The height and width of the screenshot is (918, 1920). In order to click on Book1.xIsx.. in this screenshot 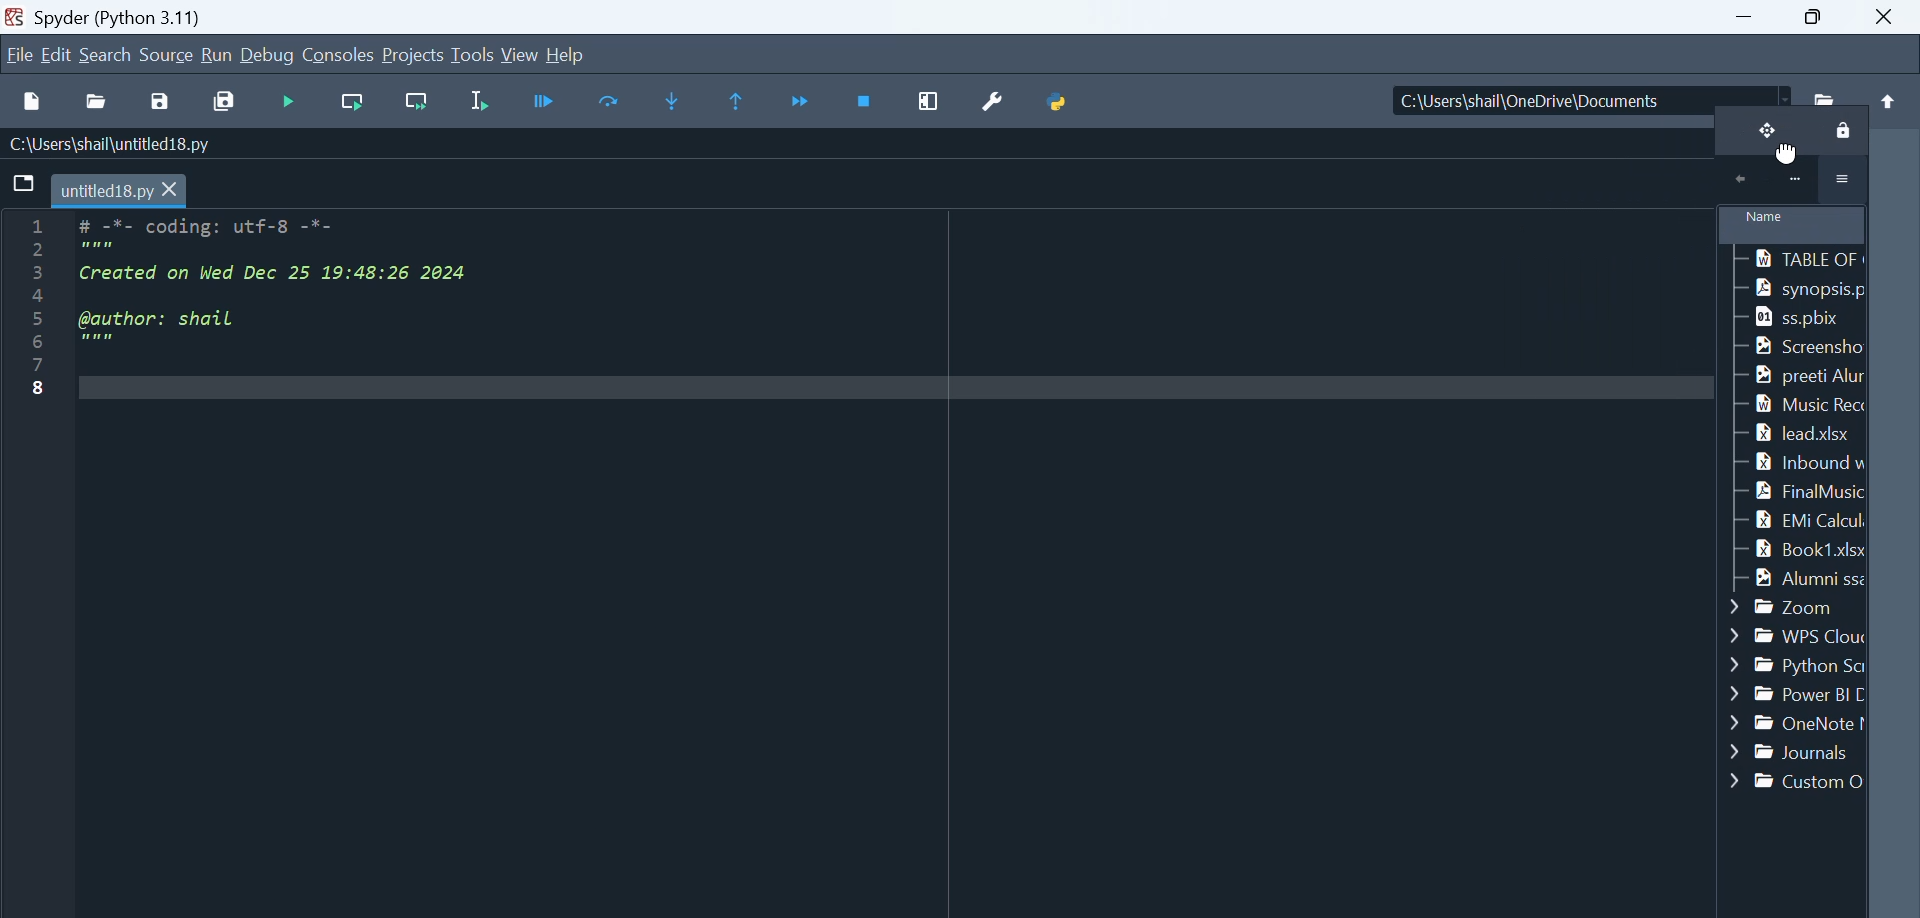, I will do `click(1799, 547)`.